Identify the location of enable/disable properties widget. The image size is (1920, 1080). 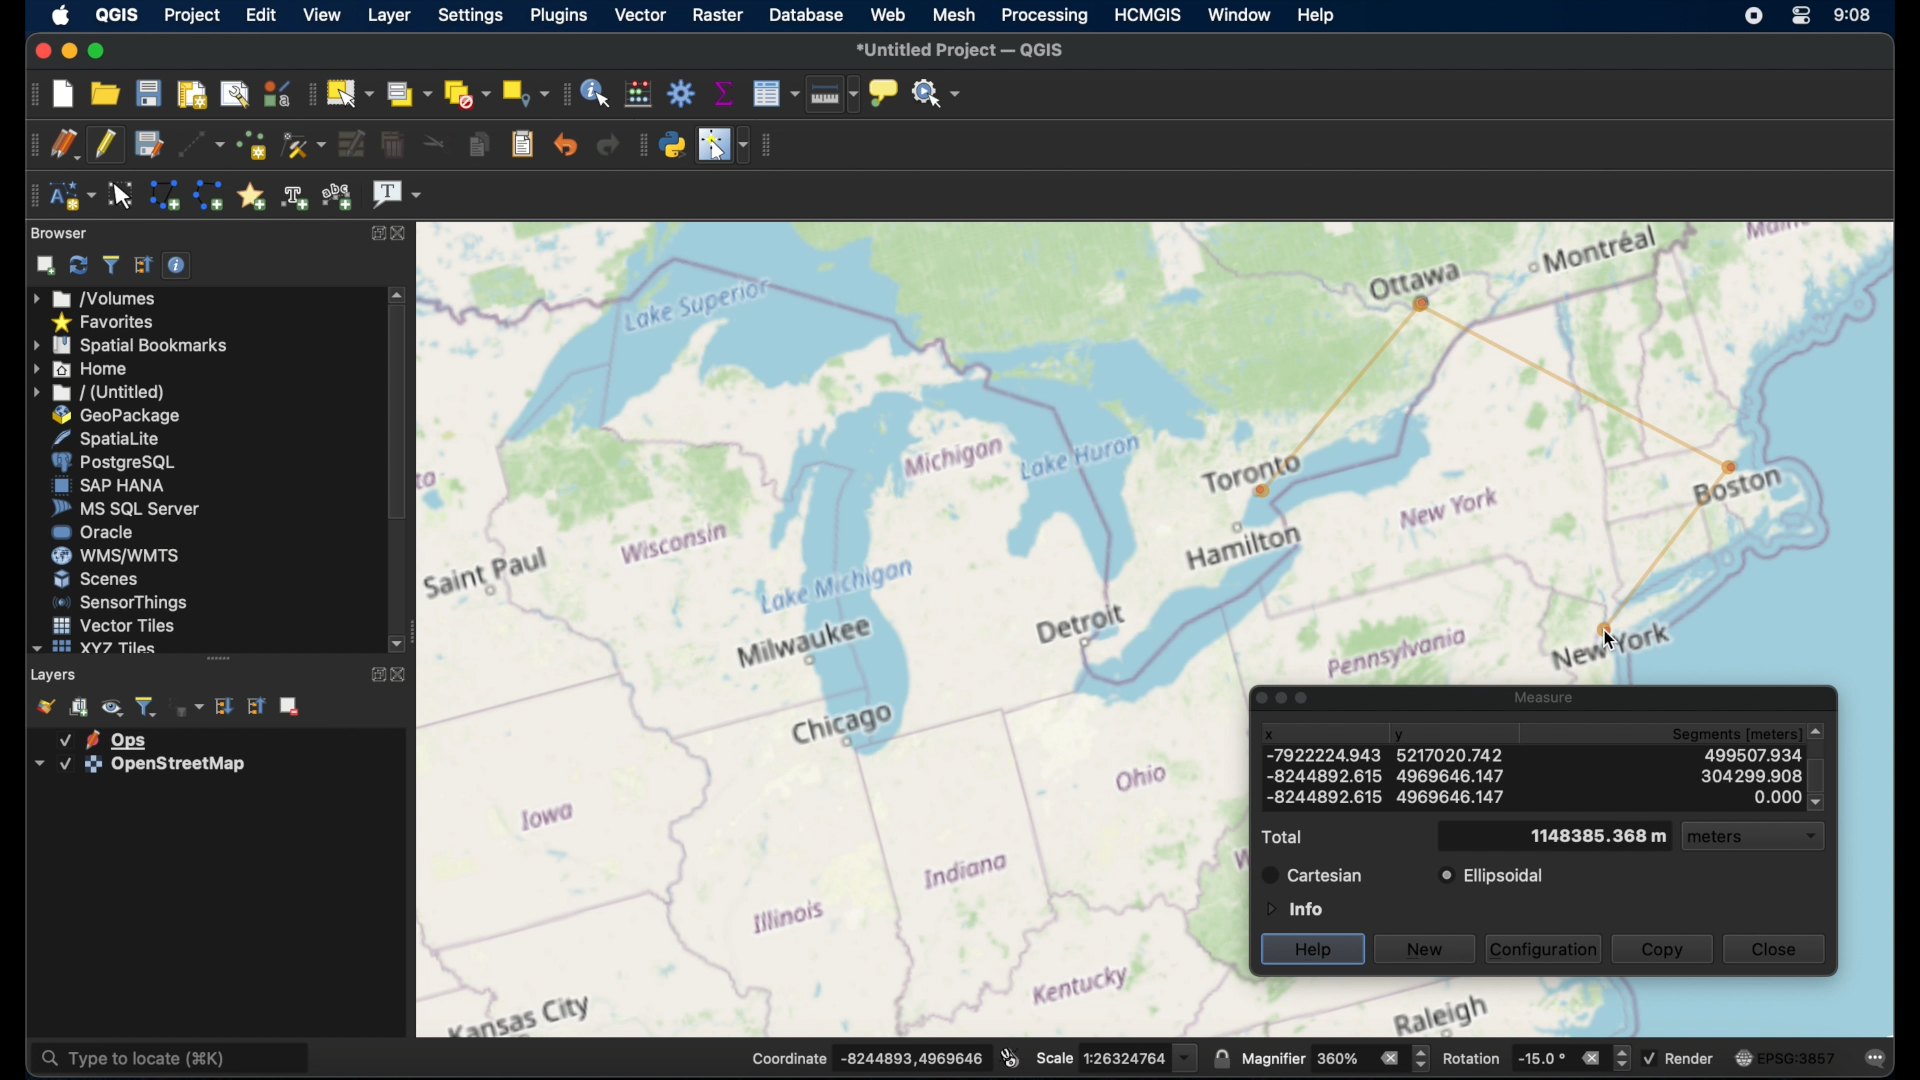
(177, 264).